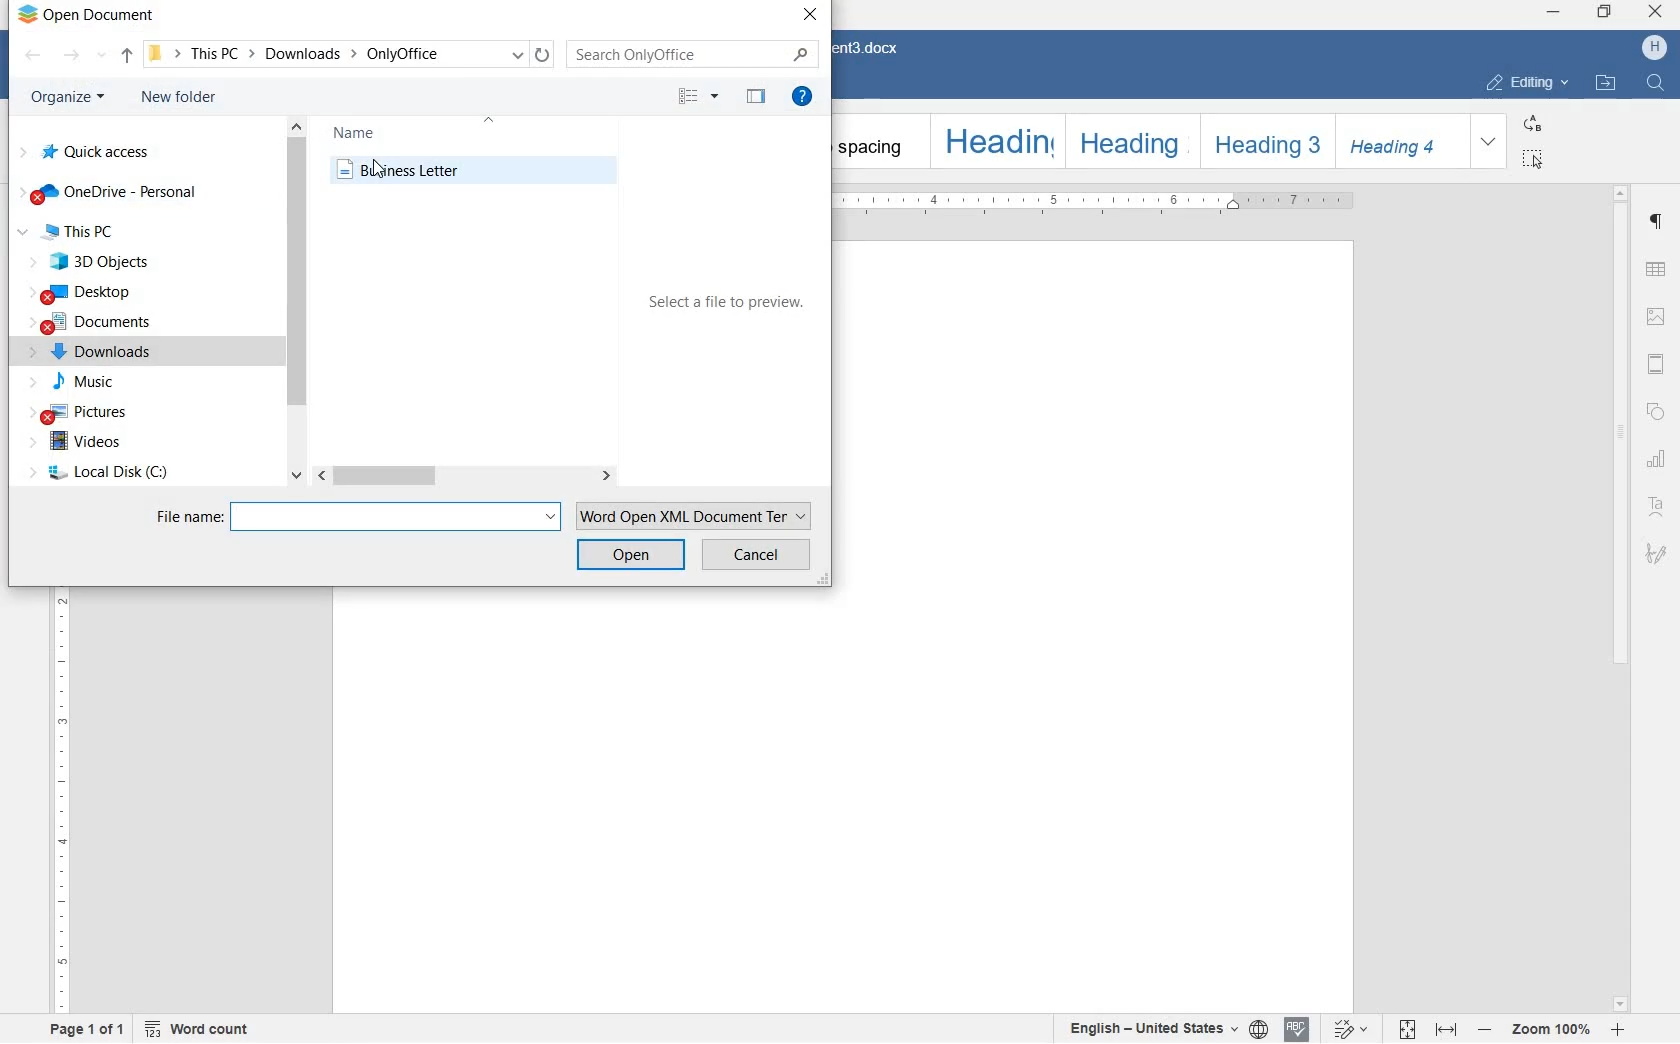 The height and width of the screenshot is (1044, 1680). Describe the element at coordinates (487, 170) in the screenshot. I see `file name` at that location.